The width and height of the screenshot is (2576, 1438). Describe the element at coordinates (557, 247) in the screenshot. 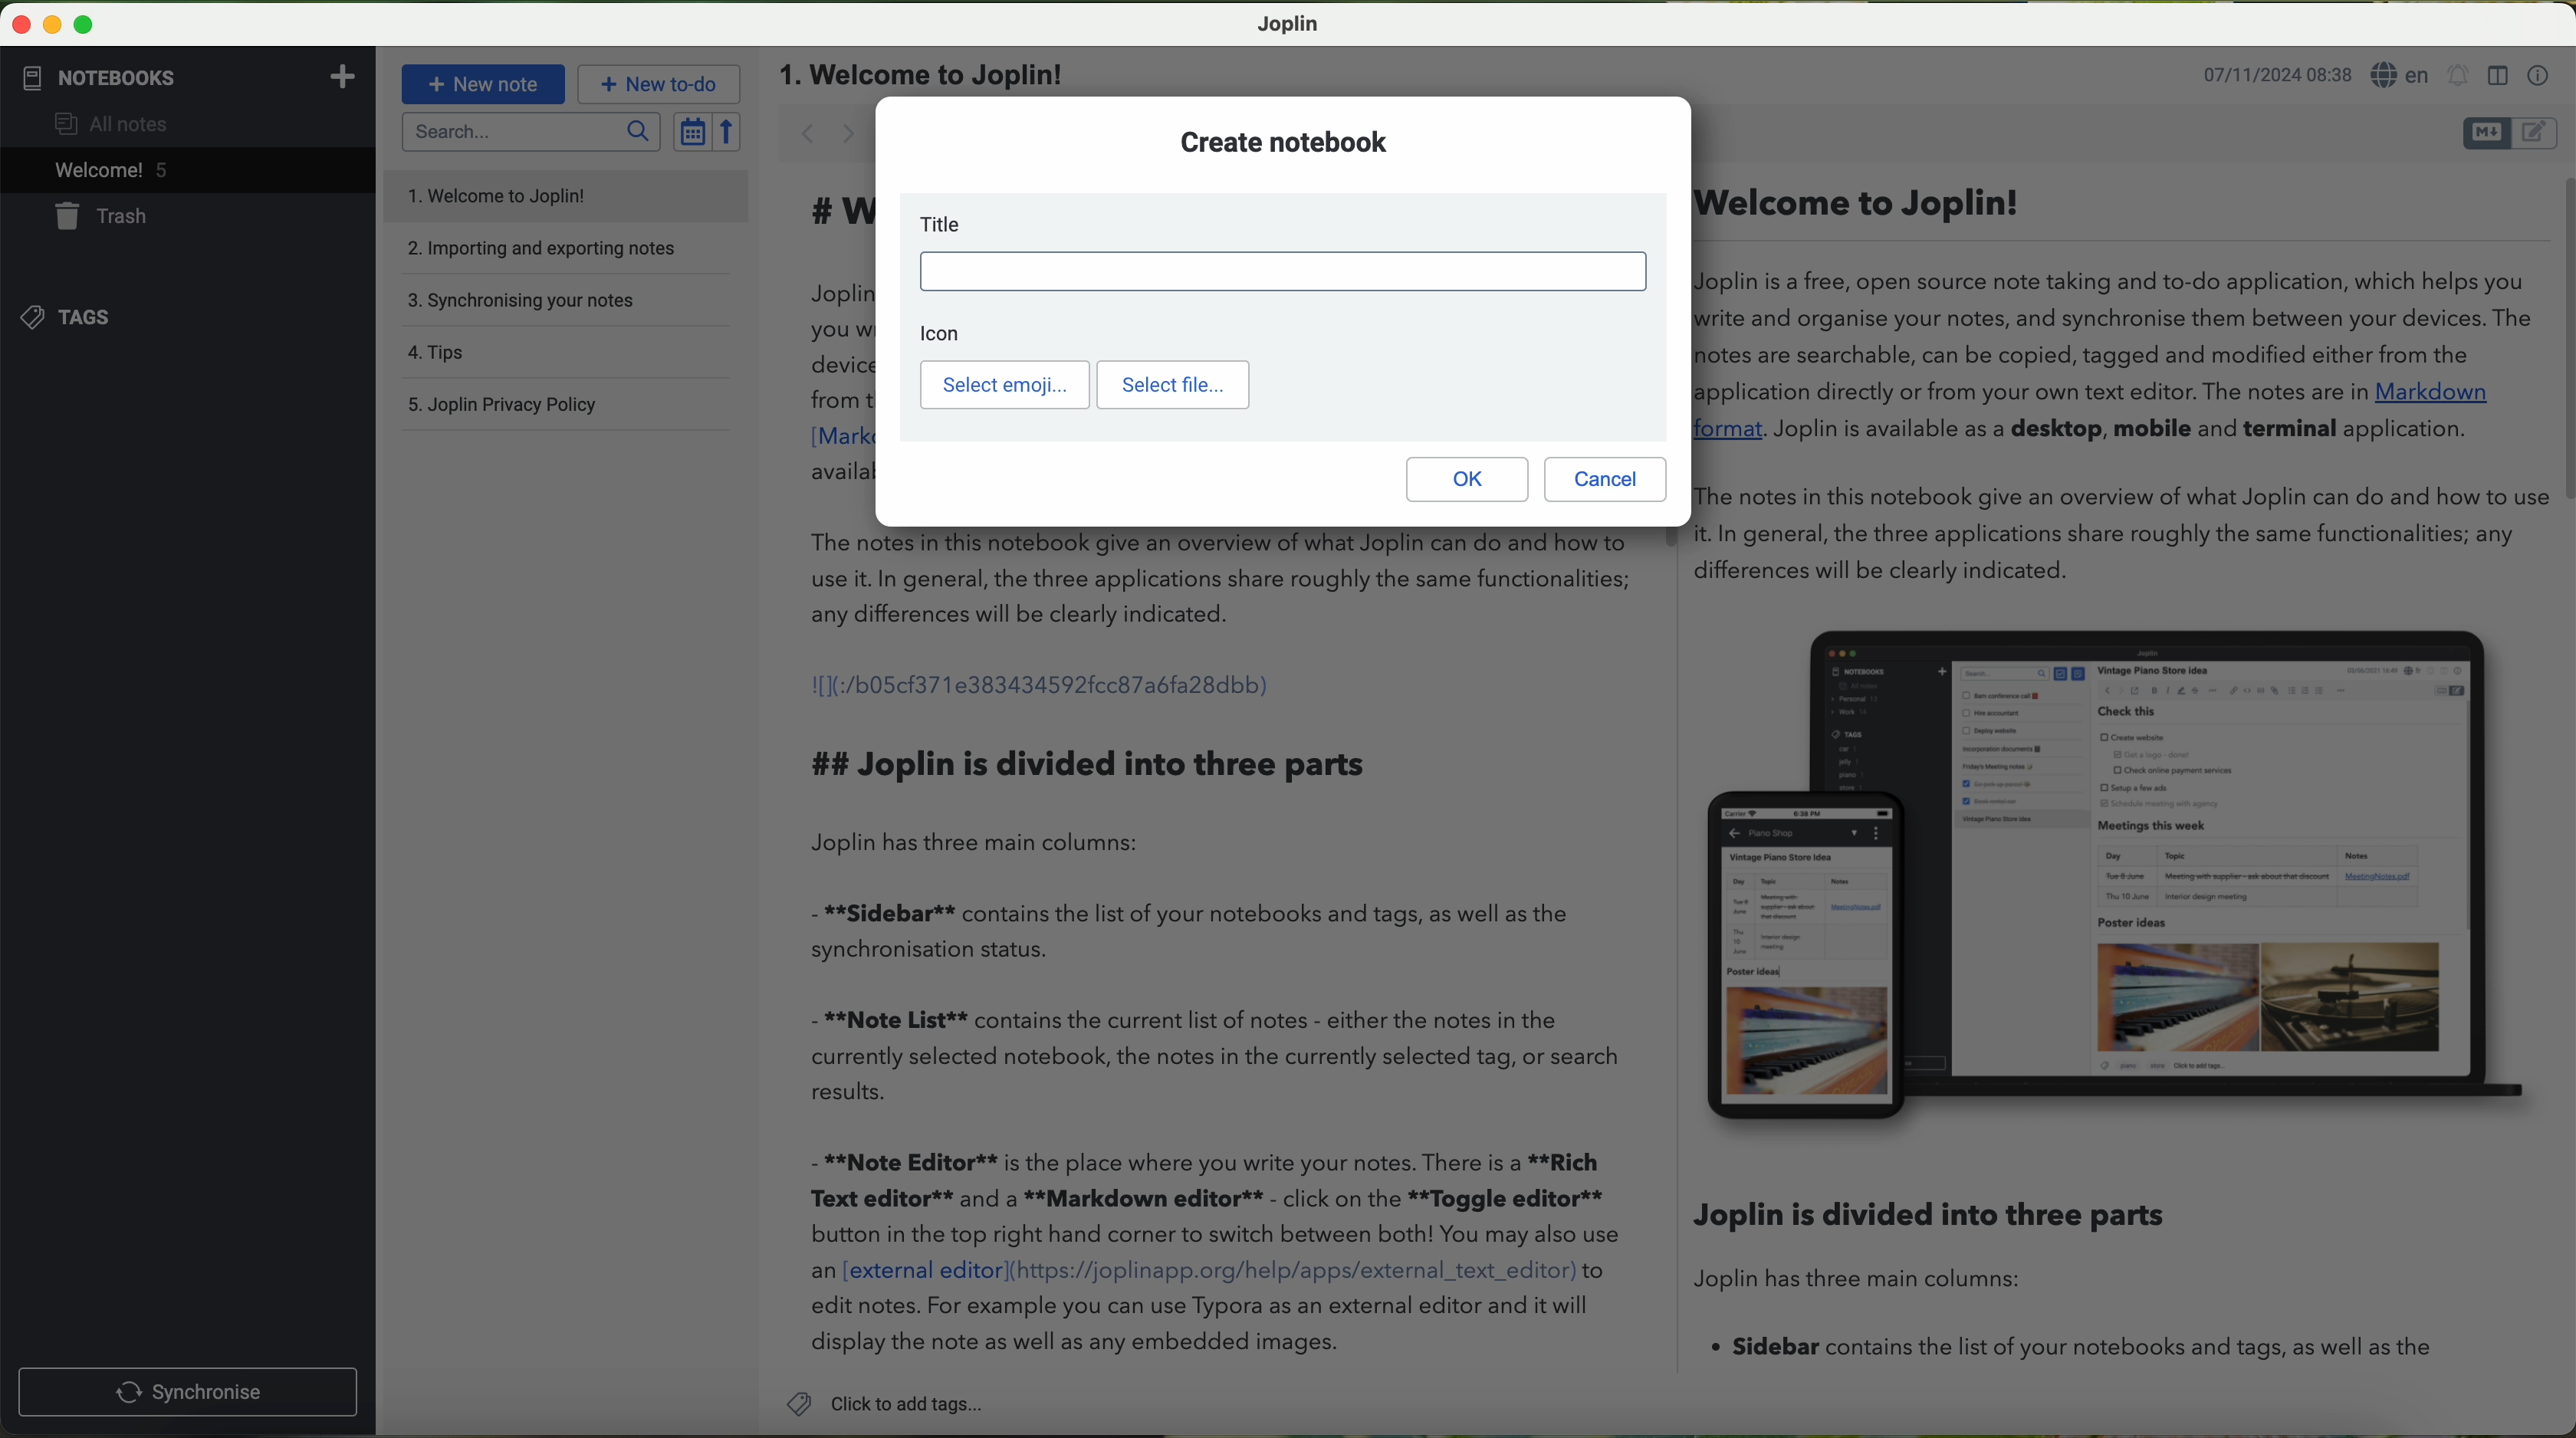

I see `importing and exporting notes` at that location.